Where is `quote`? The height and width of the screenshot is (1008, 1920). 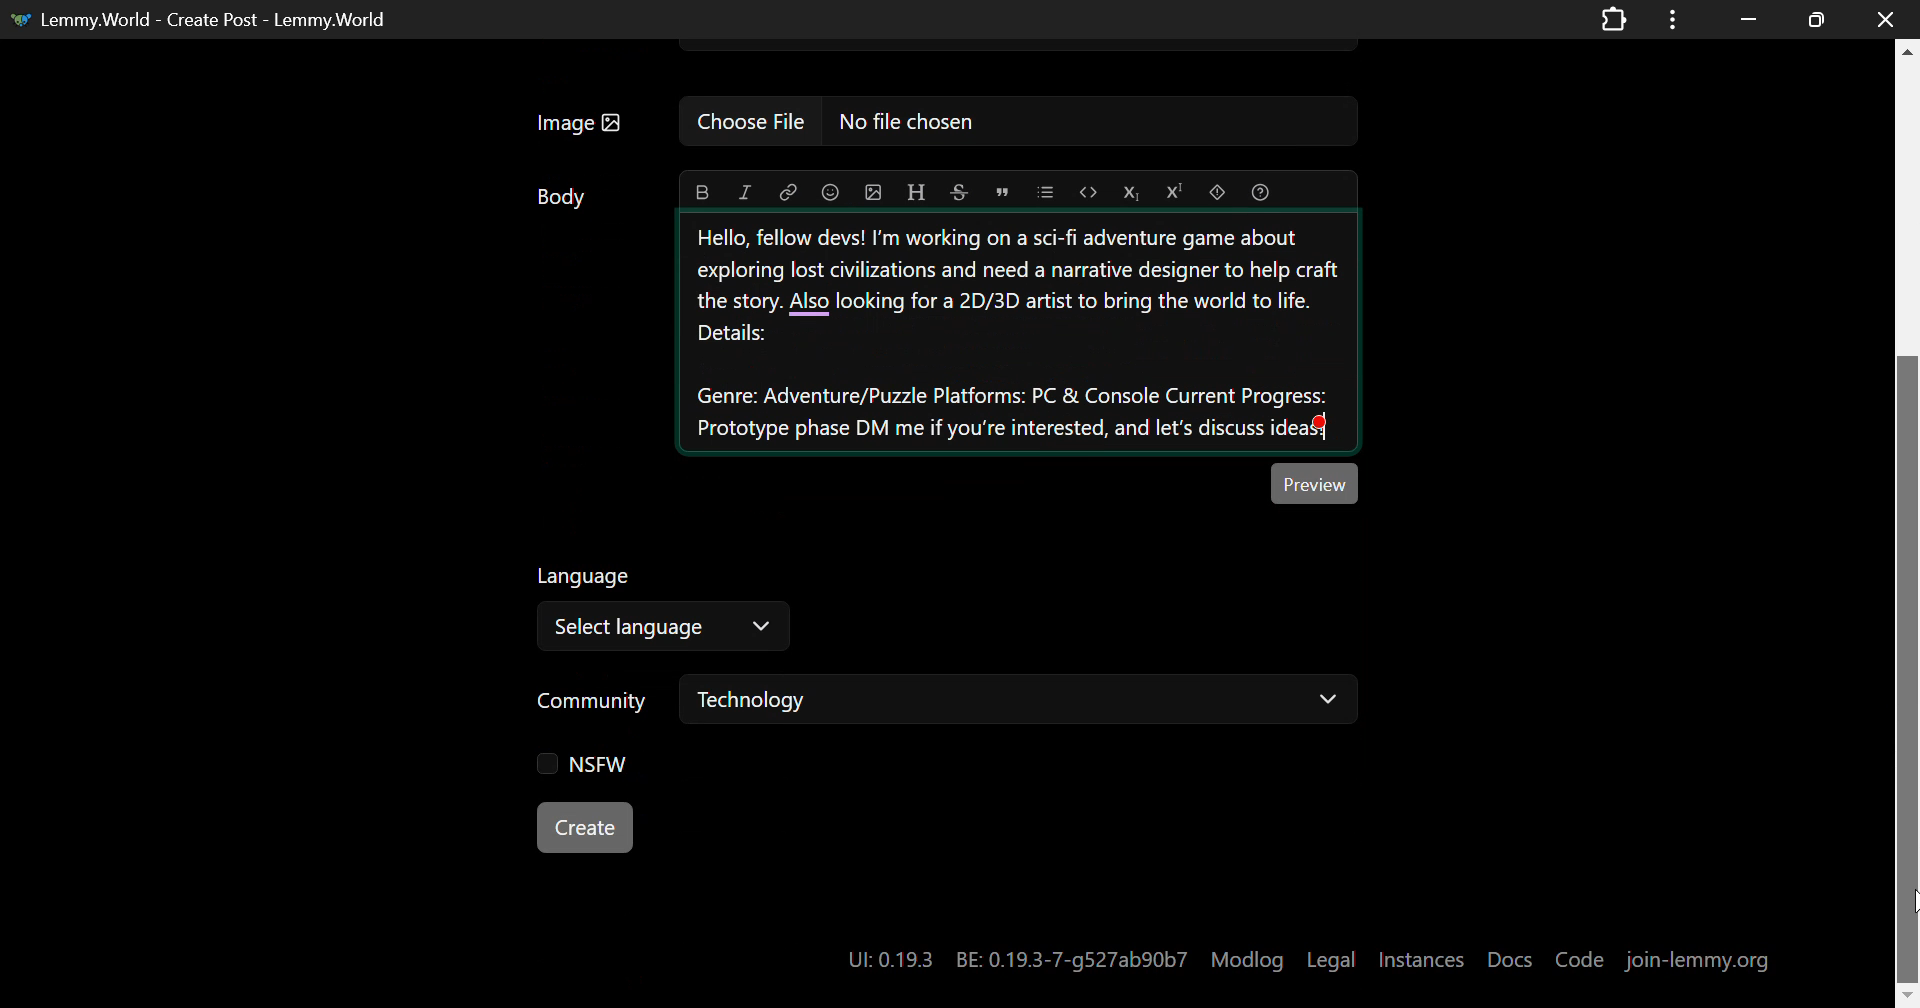
quote is located at coordinates (1000, 191).